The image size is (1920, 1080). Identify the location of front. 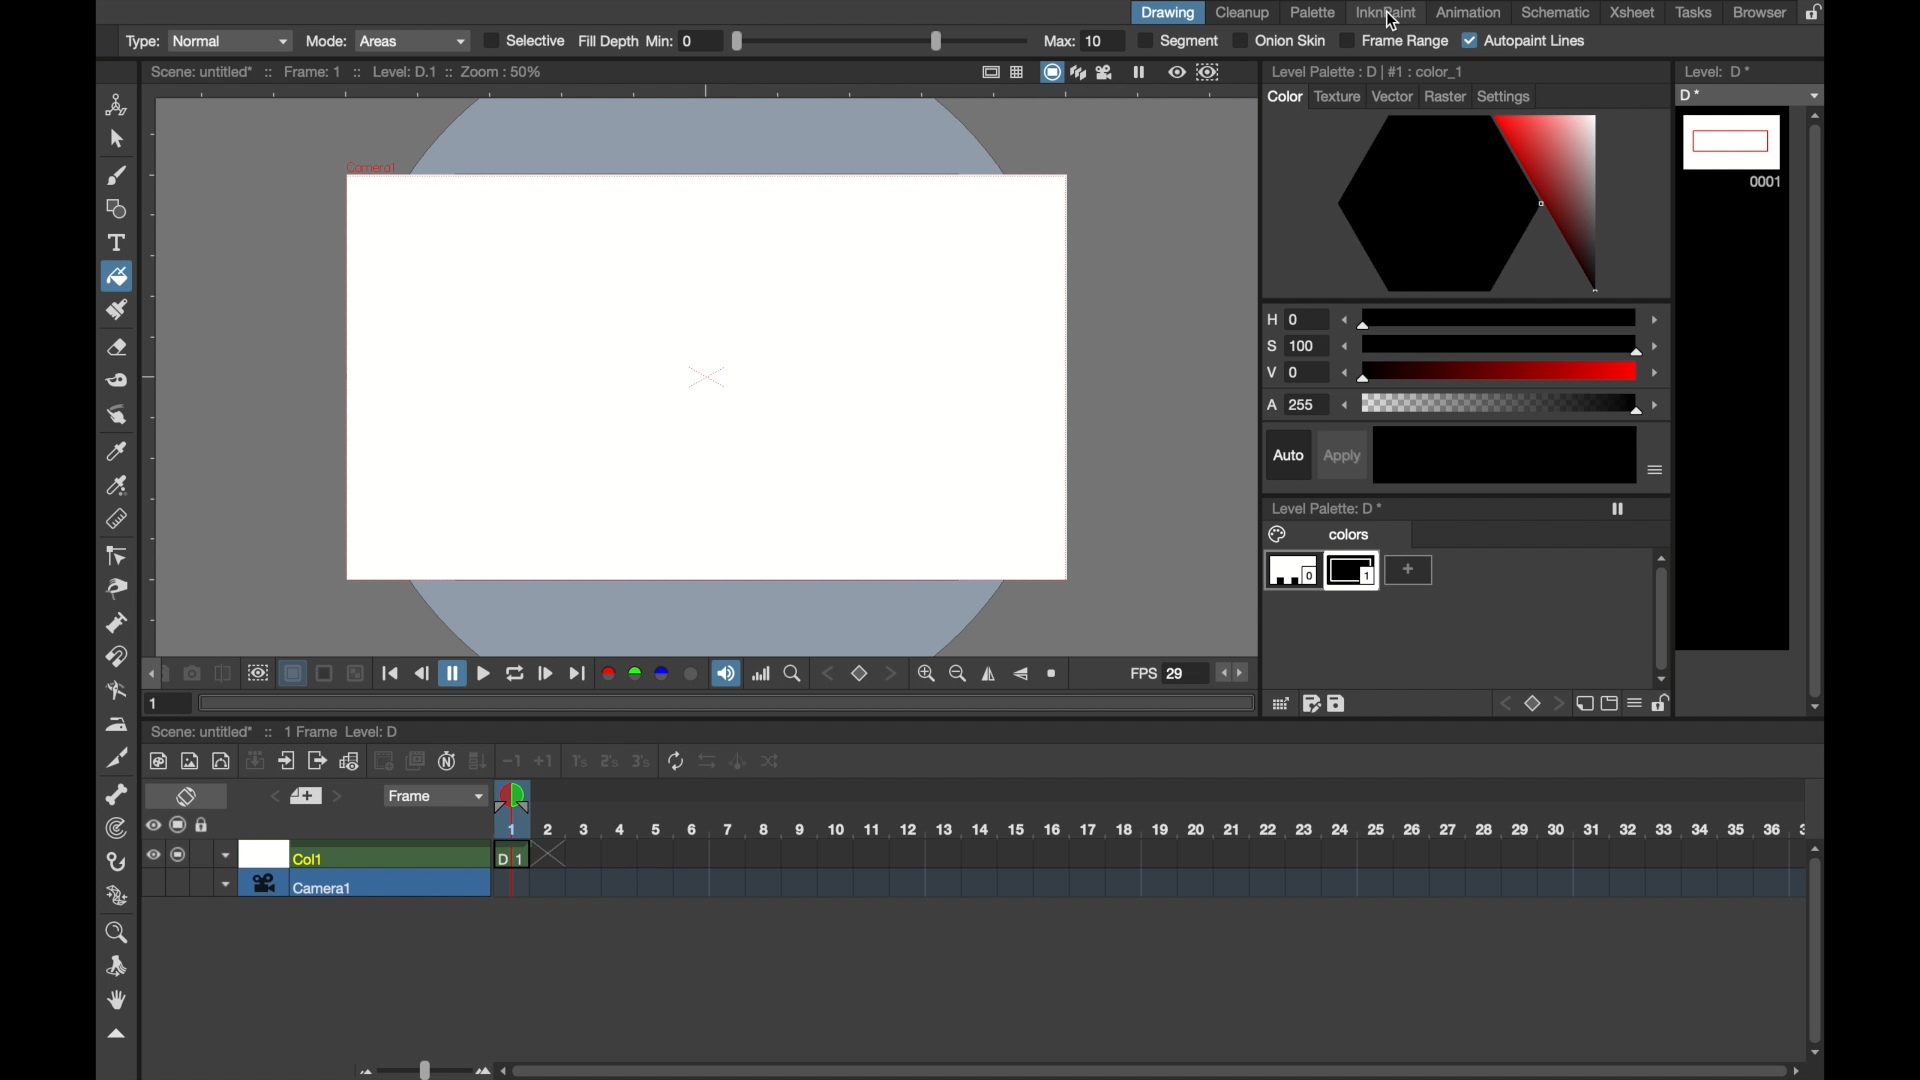
(893, 674).